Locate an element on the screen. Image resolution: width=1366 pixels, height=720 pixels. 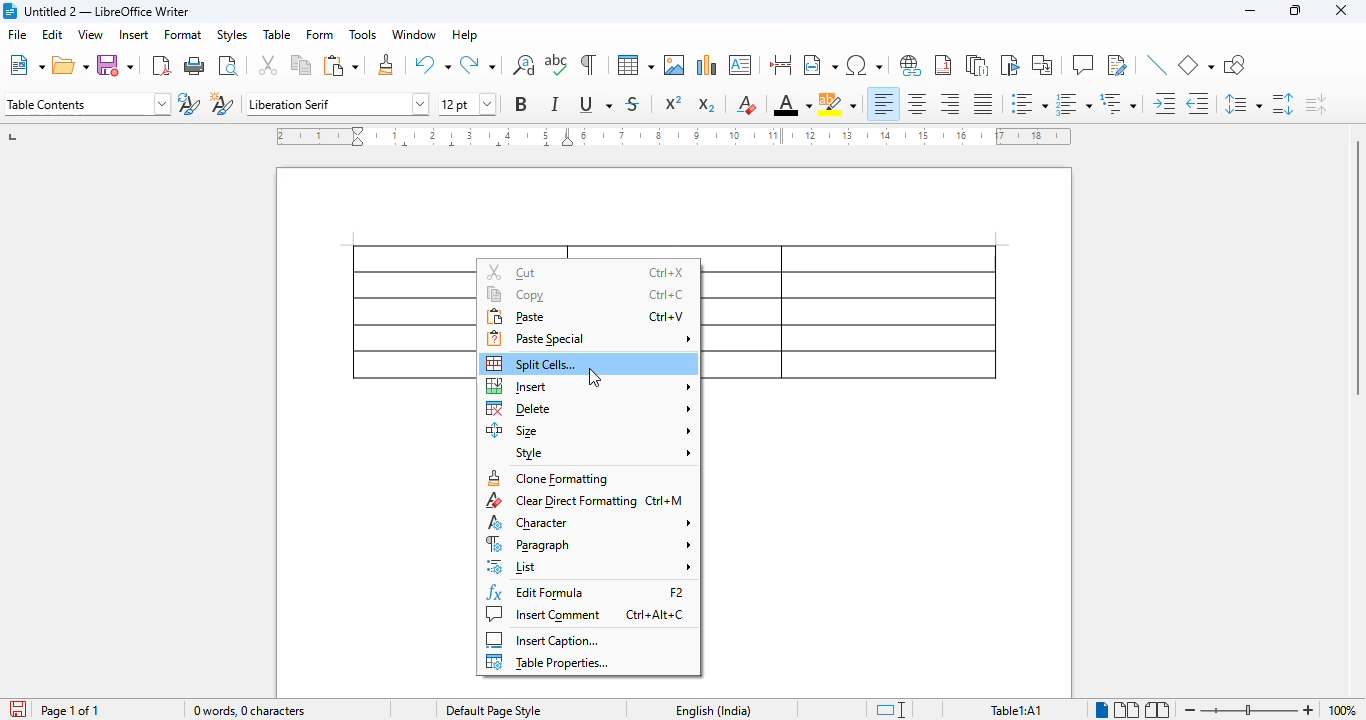
table is located at coordinates (635, 65).